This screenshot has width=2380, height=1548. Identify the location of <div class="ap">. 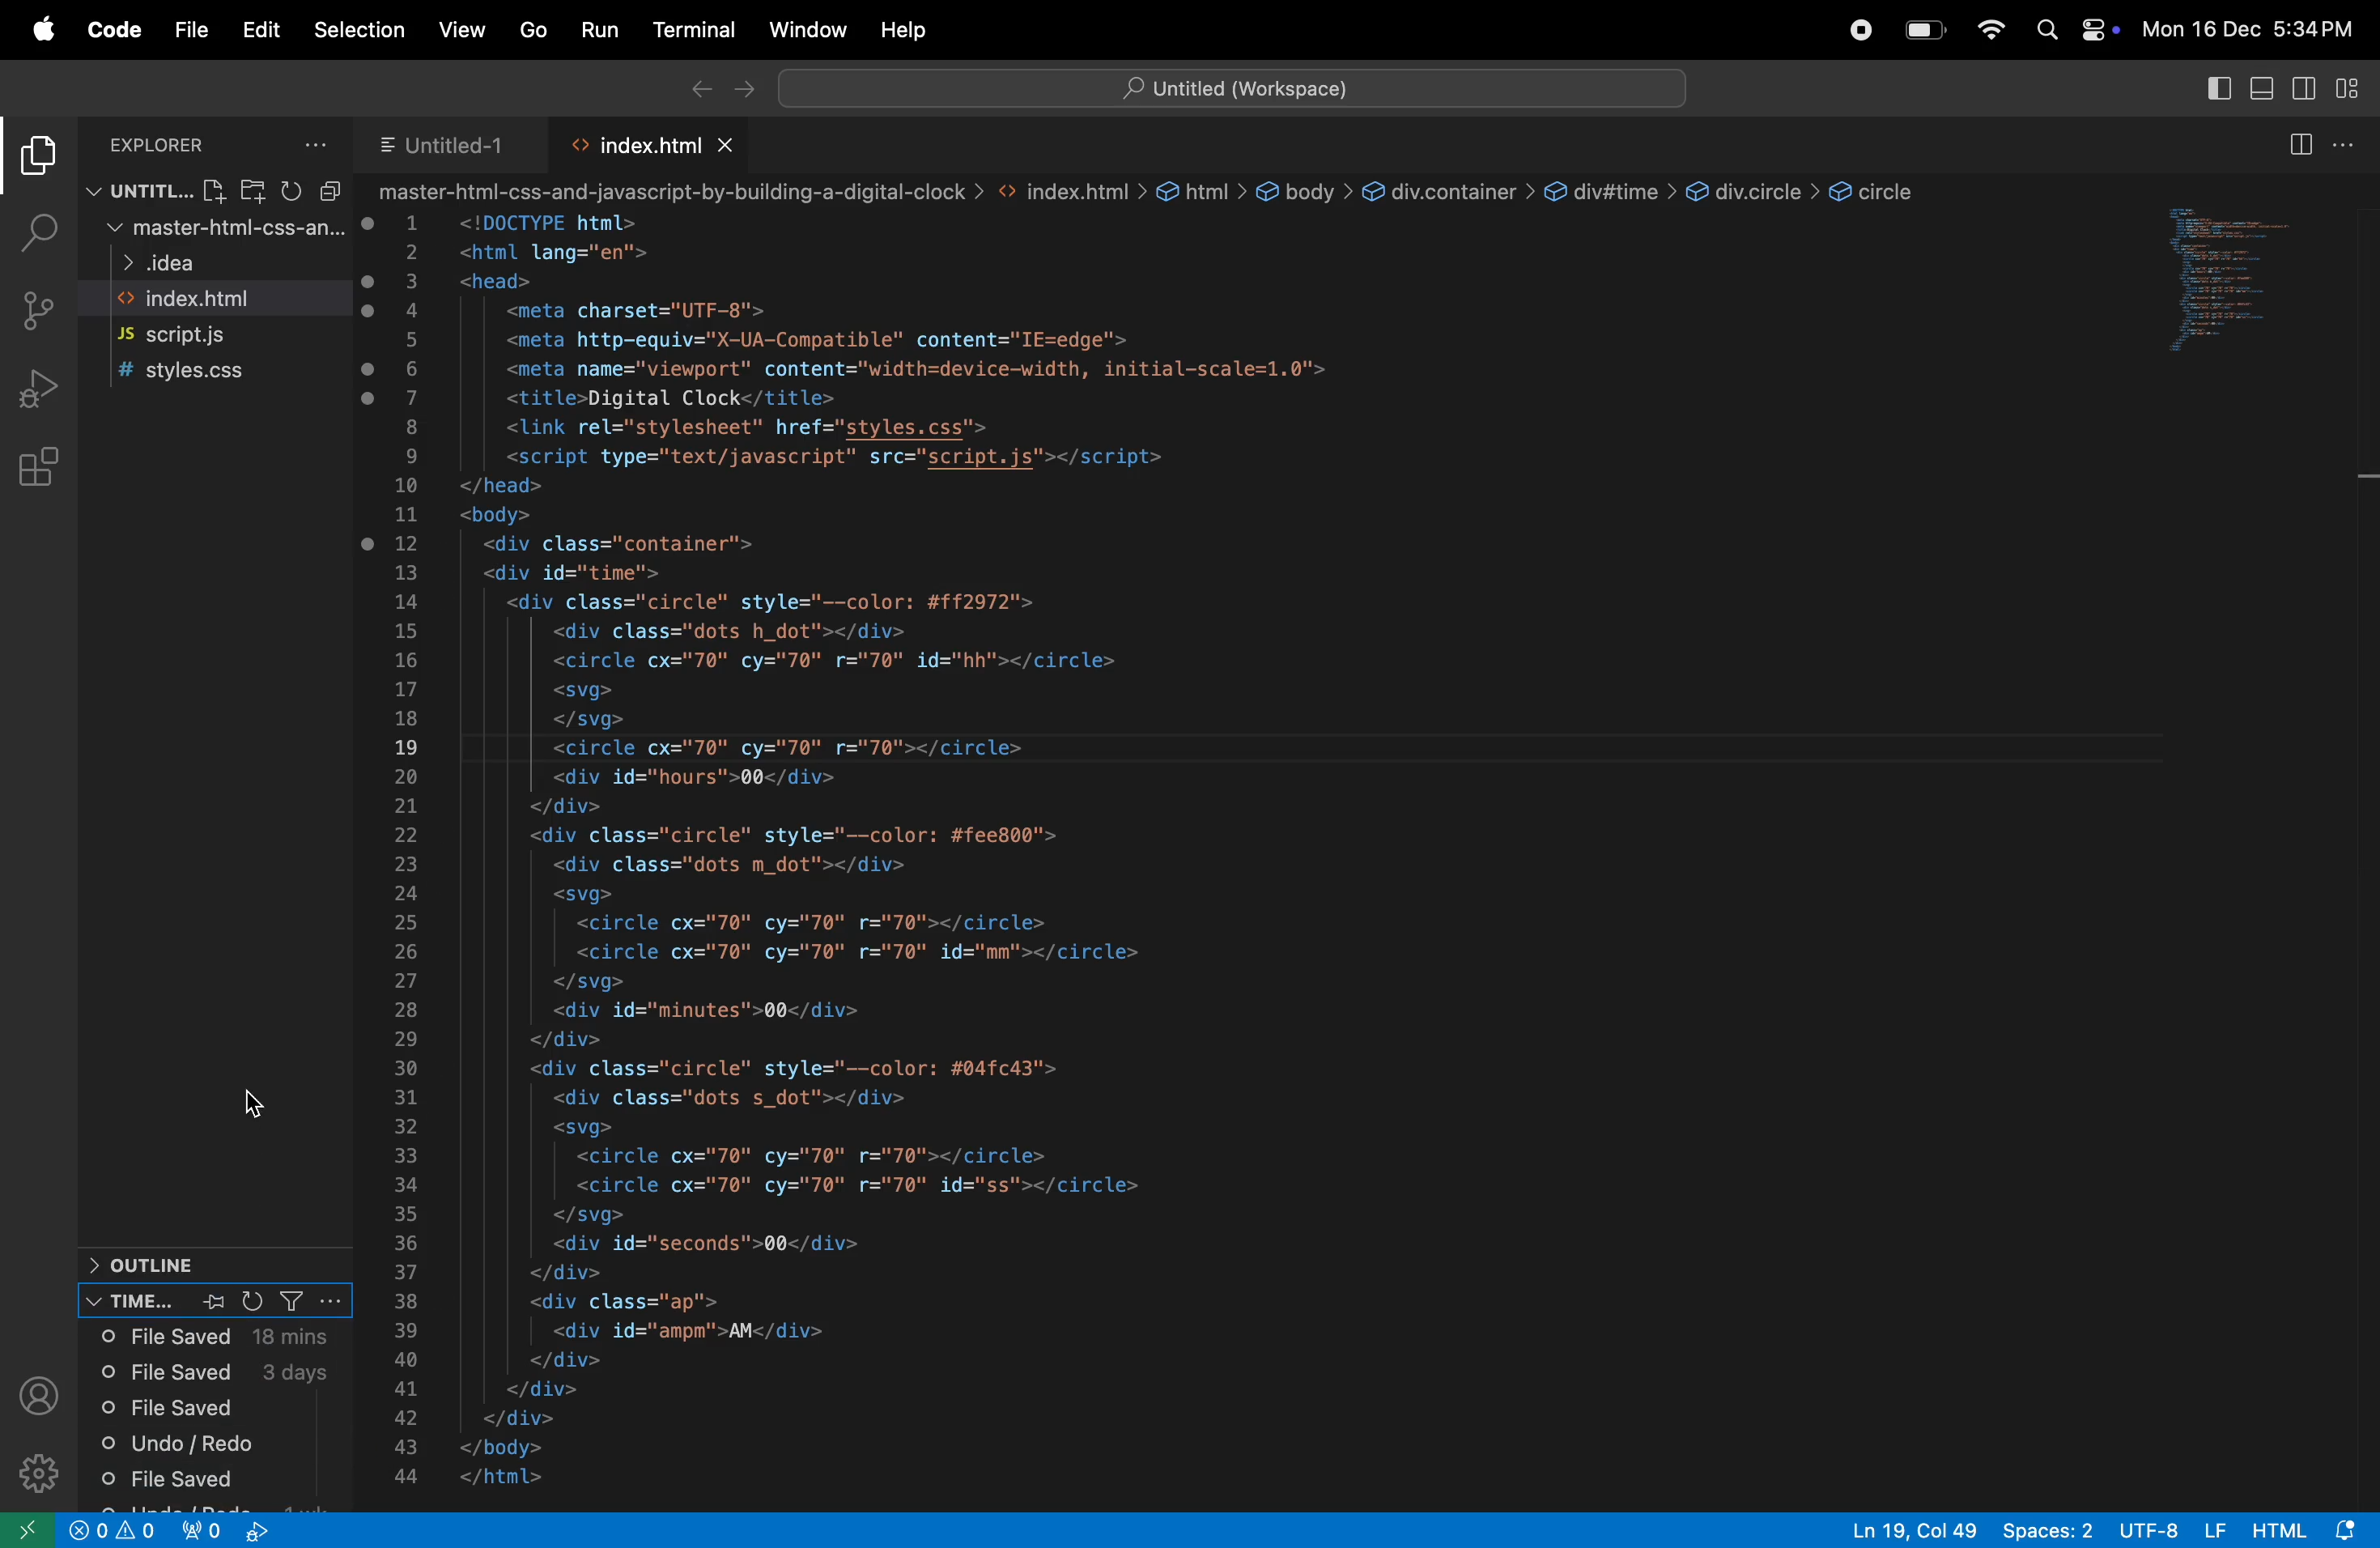
(631, 1299).